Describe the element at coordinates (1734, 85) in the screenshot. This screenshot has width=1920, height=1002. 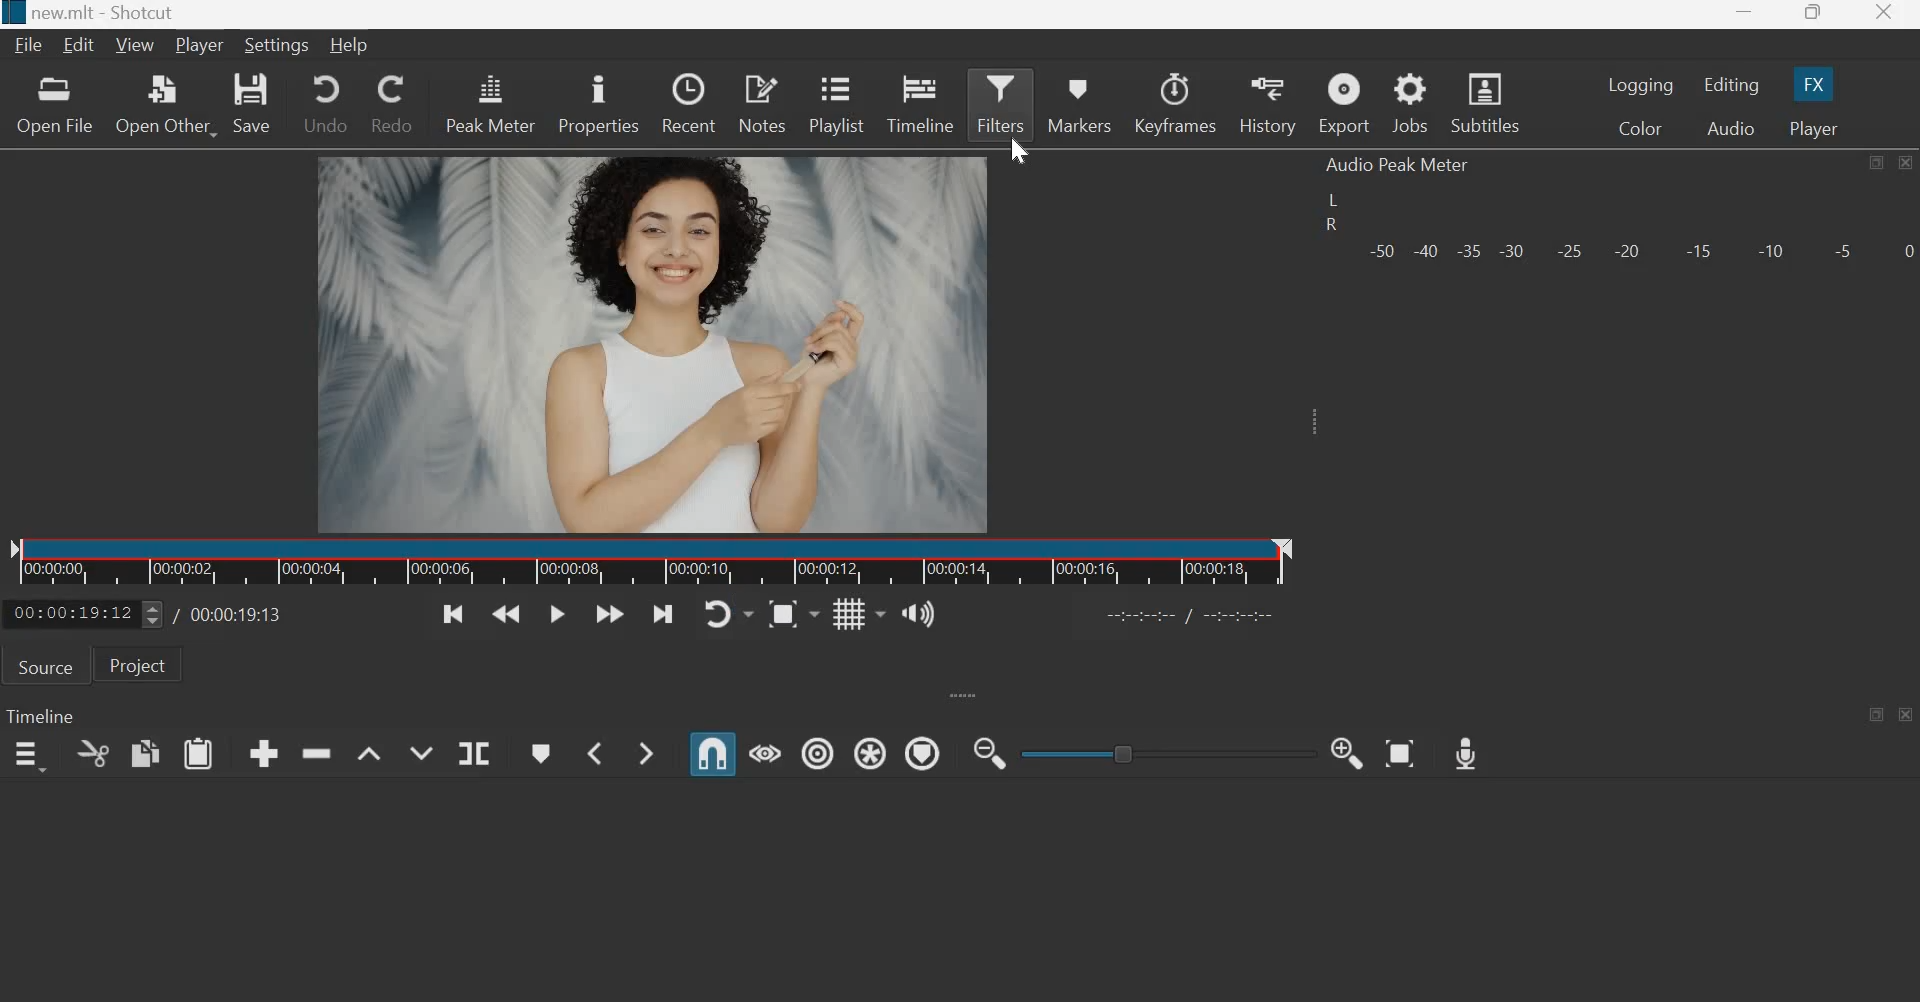
I see `Editing` at that location.